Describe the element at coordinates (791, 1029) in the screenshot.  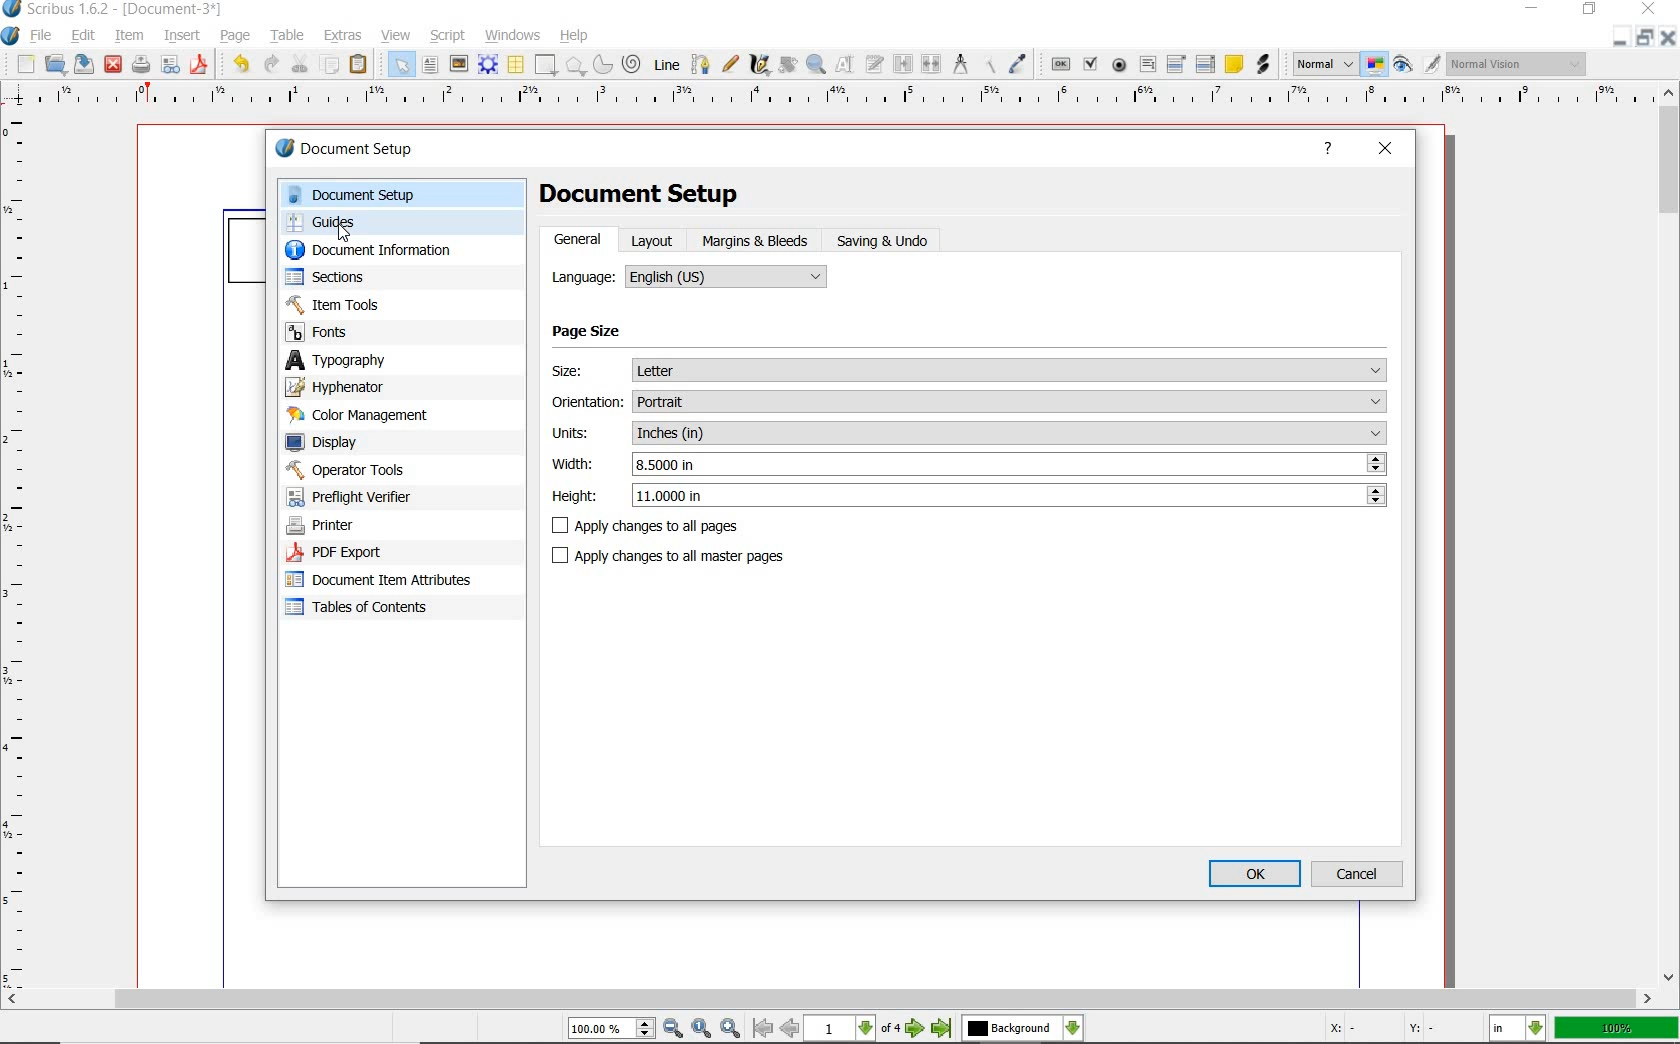
I see `go to previous page` at that location.